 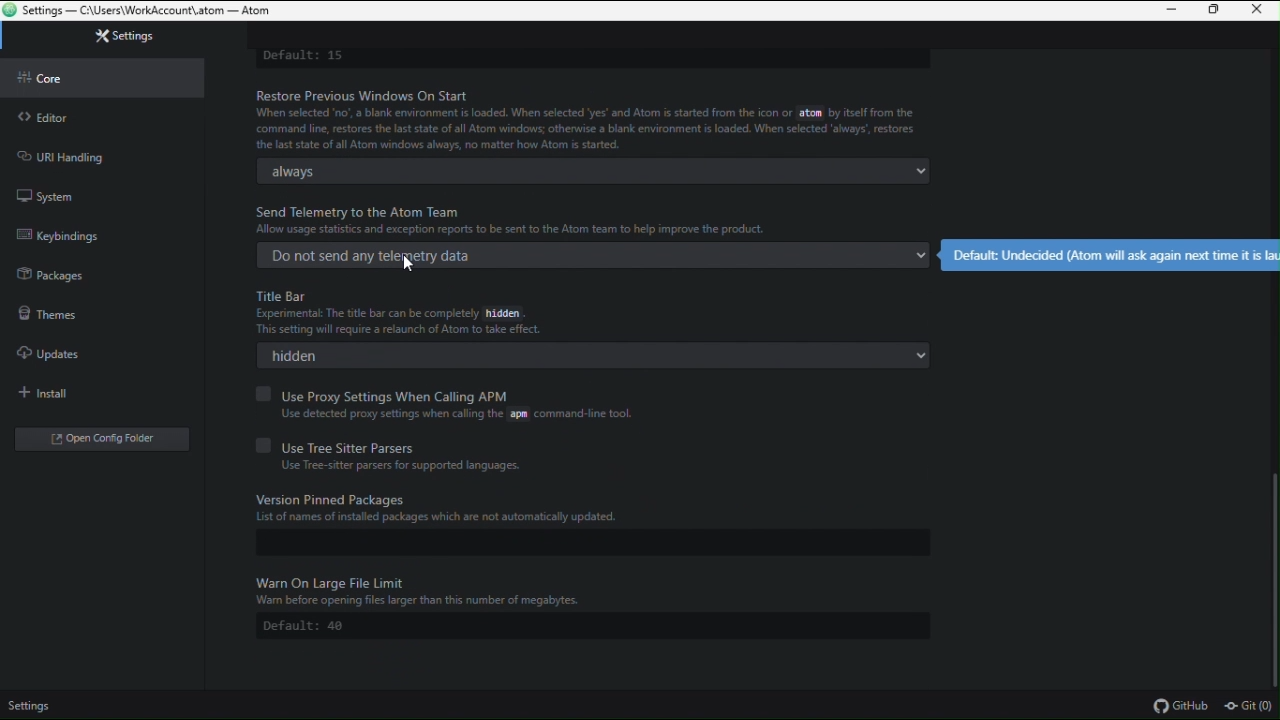 I want to click on close, so click(x=1261, y=10).